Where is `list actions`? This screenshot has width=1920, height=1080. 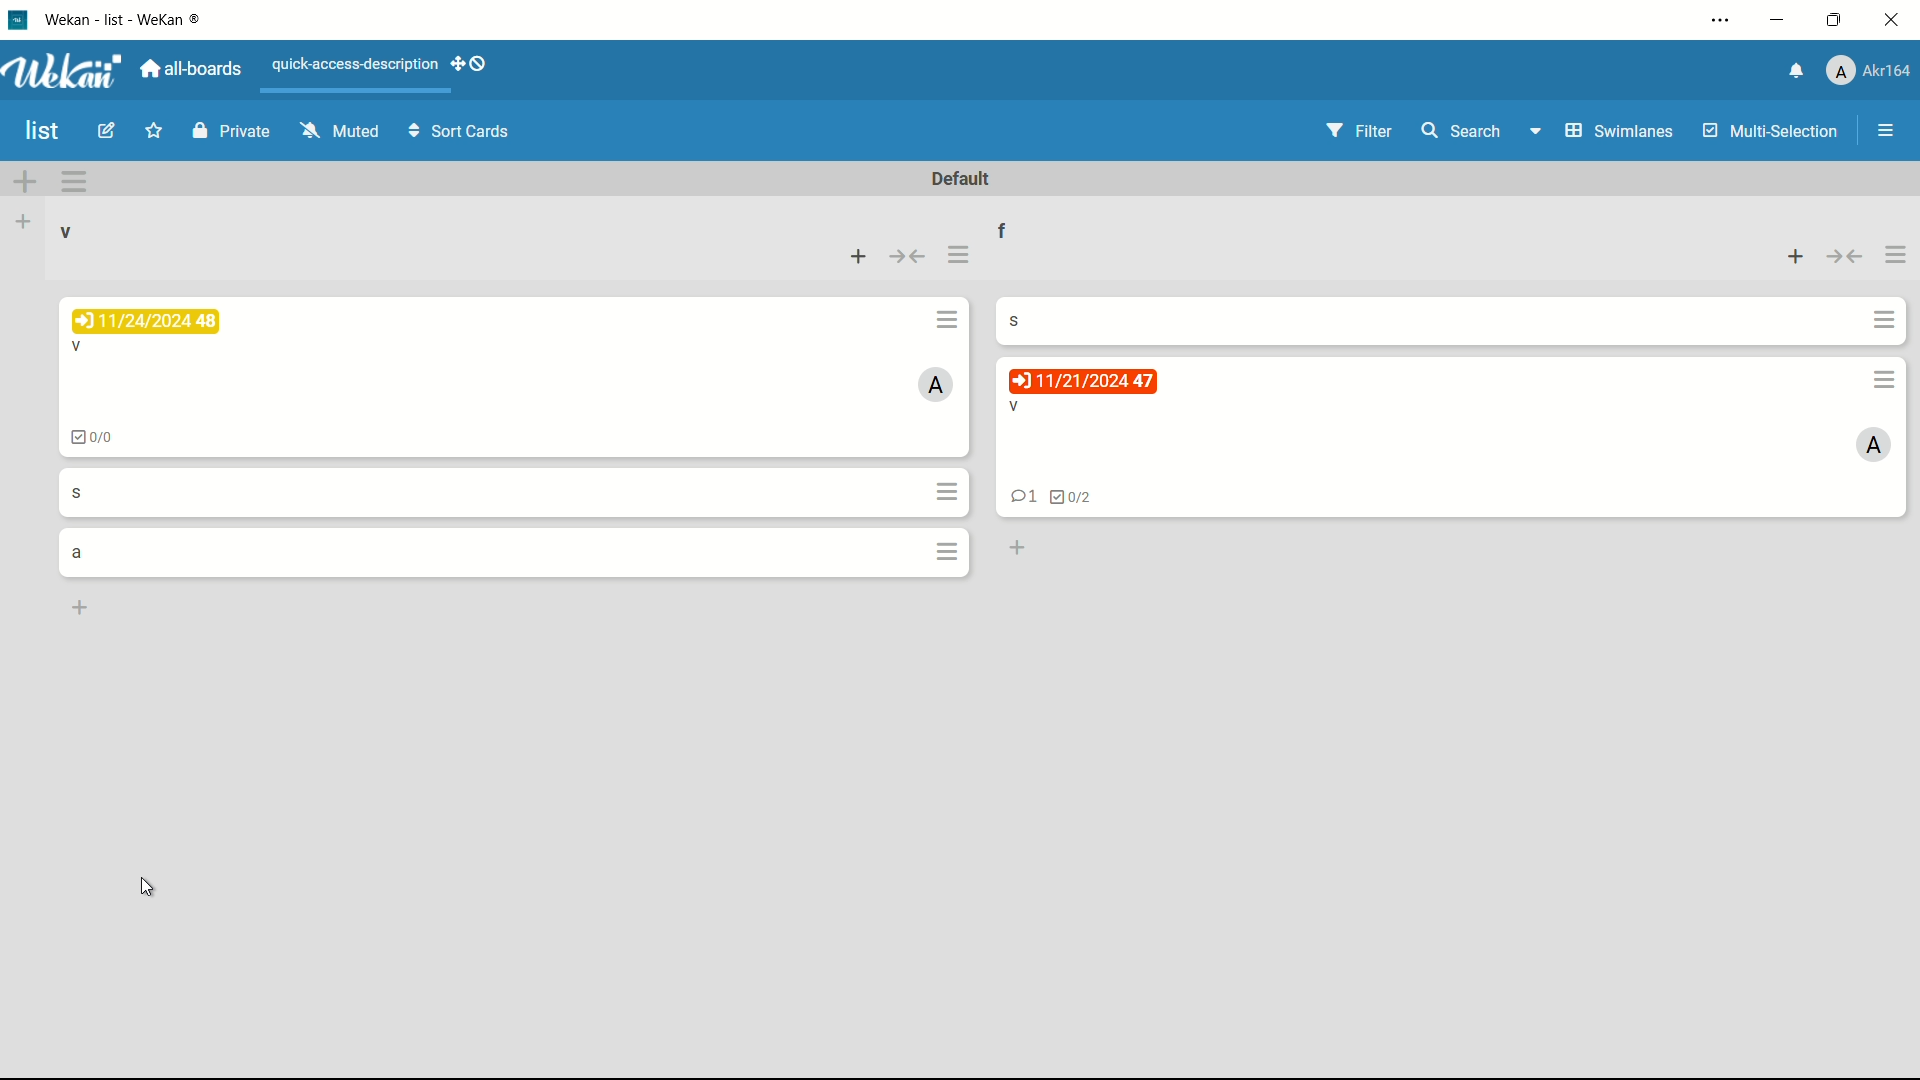
list actions is located at coordinates (959, 256).